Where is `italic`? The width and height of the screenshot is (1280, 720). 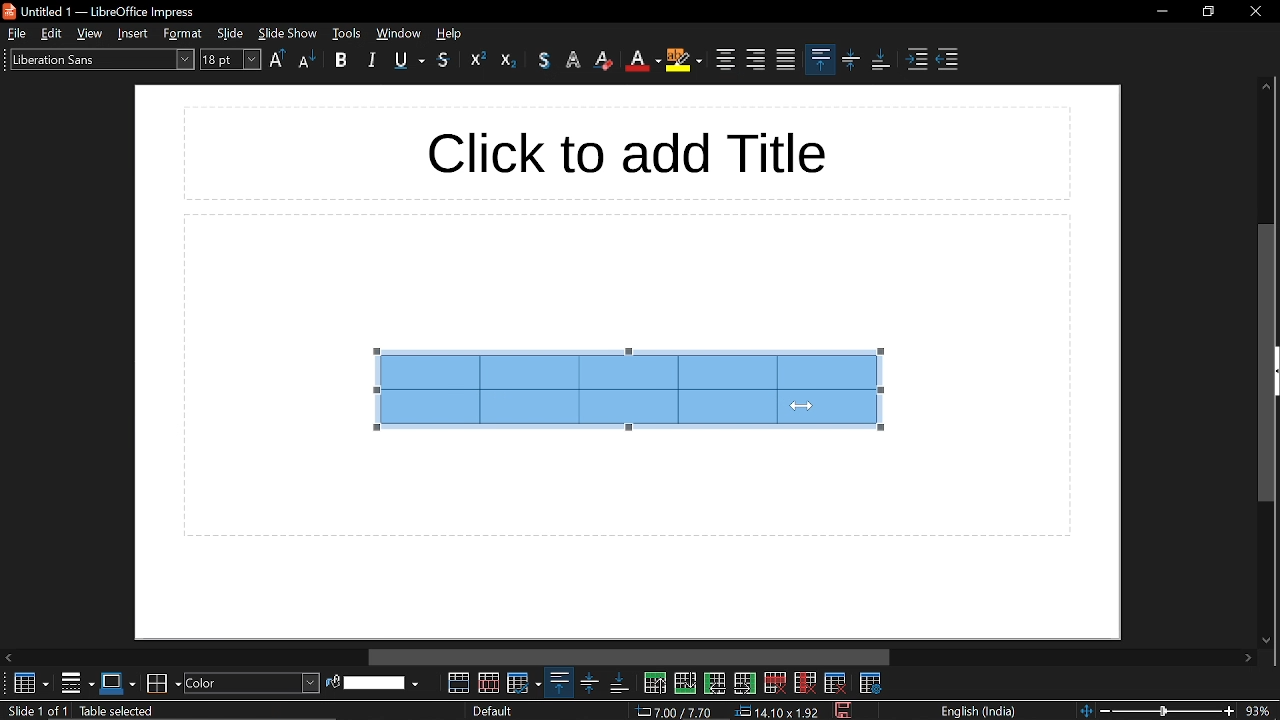
italic is located at coordinates (372, 58).